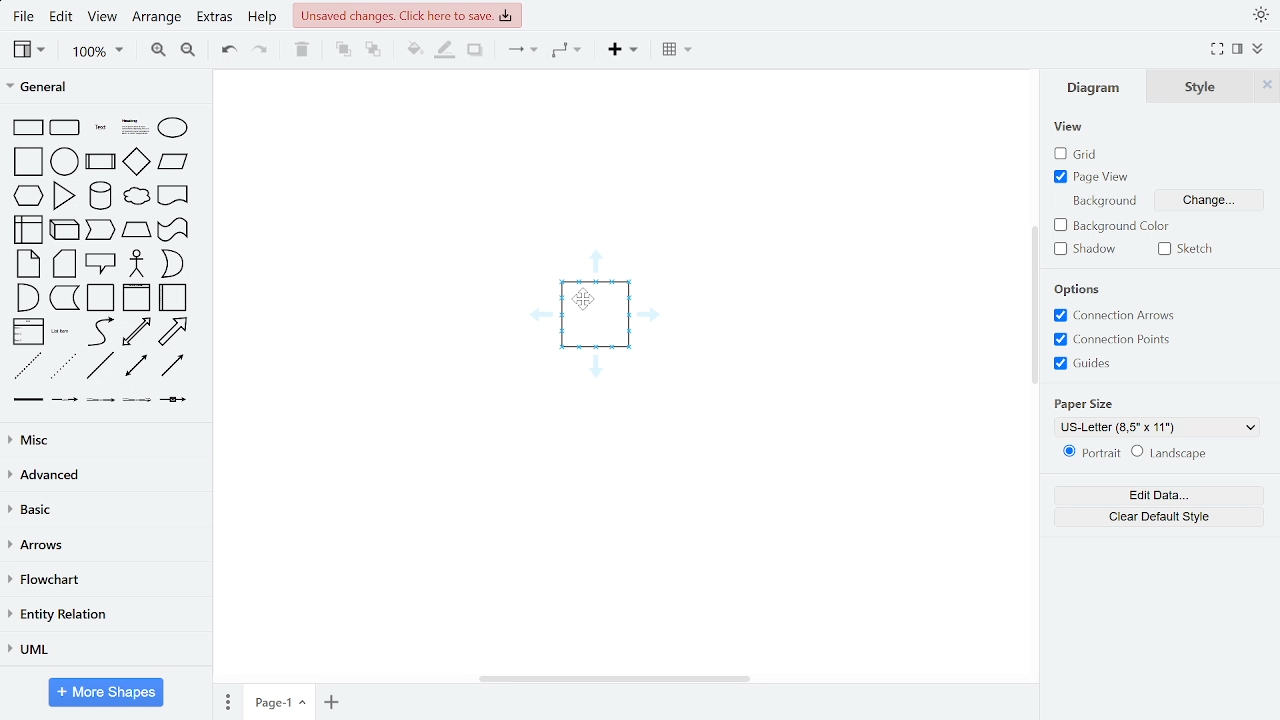  Describe the element at coordinates (1118, 315) in the screenshot. I see `connection arrows` at that location.